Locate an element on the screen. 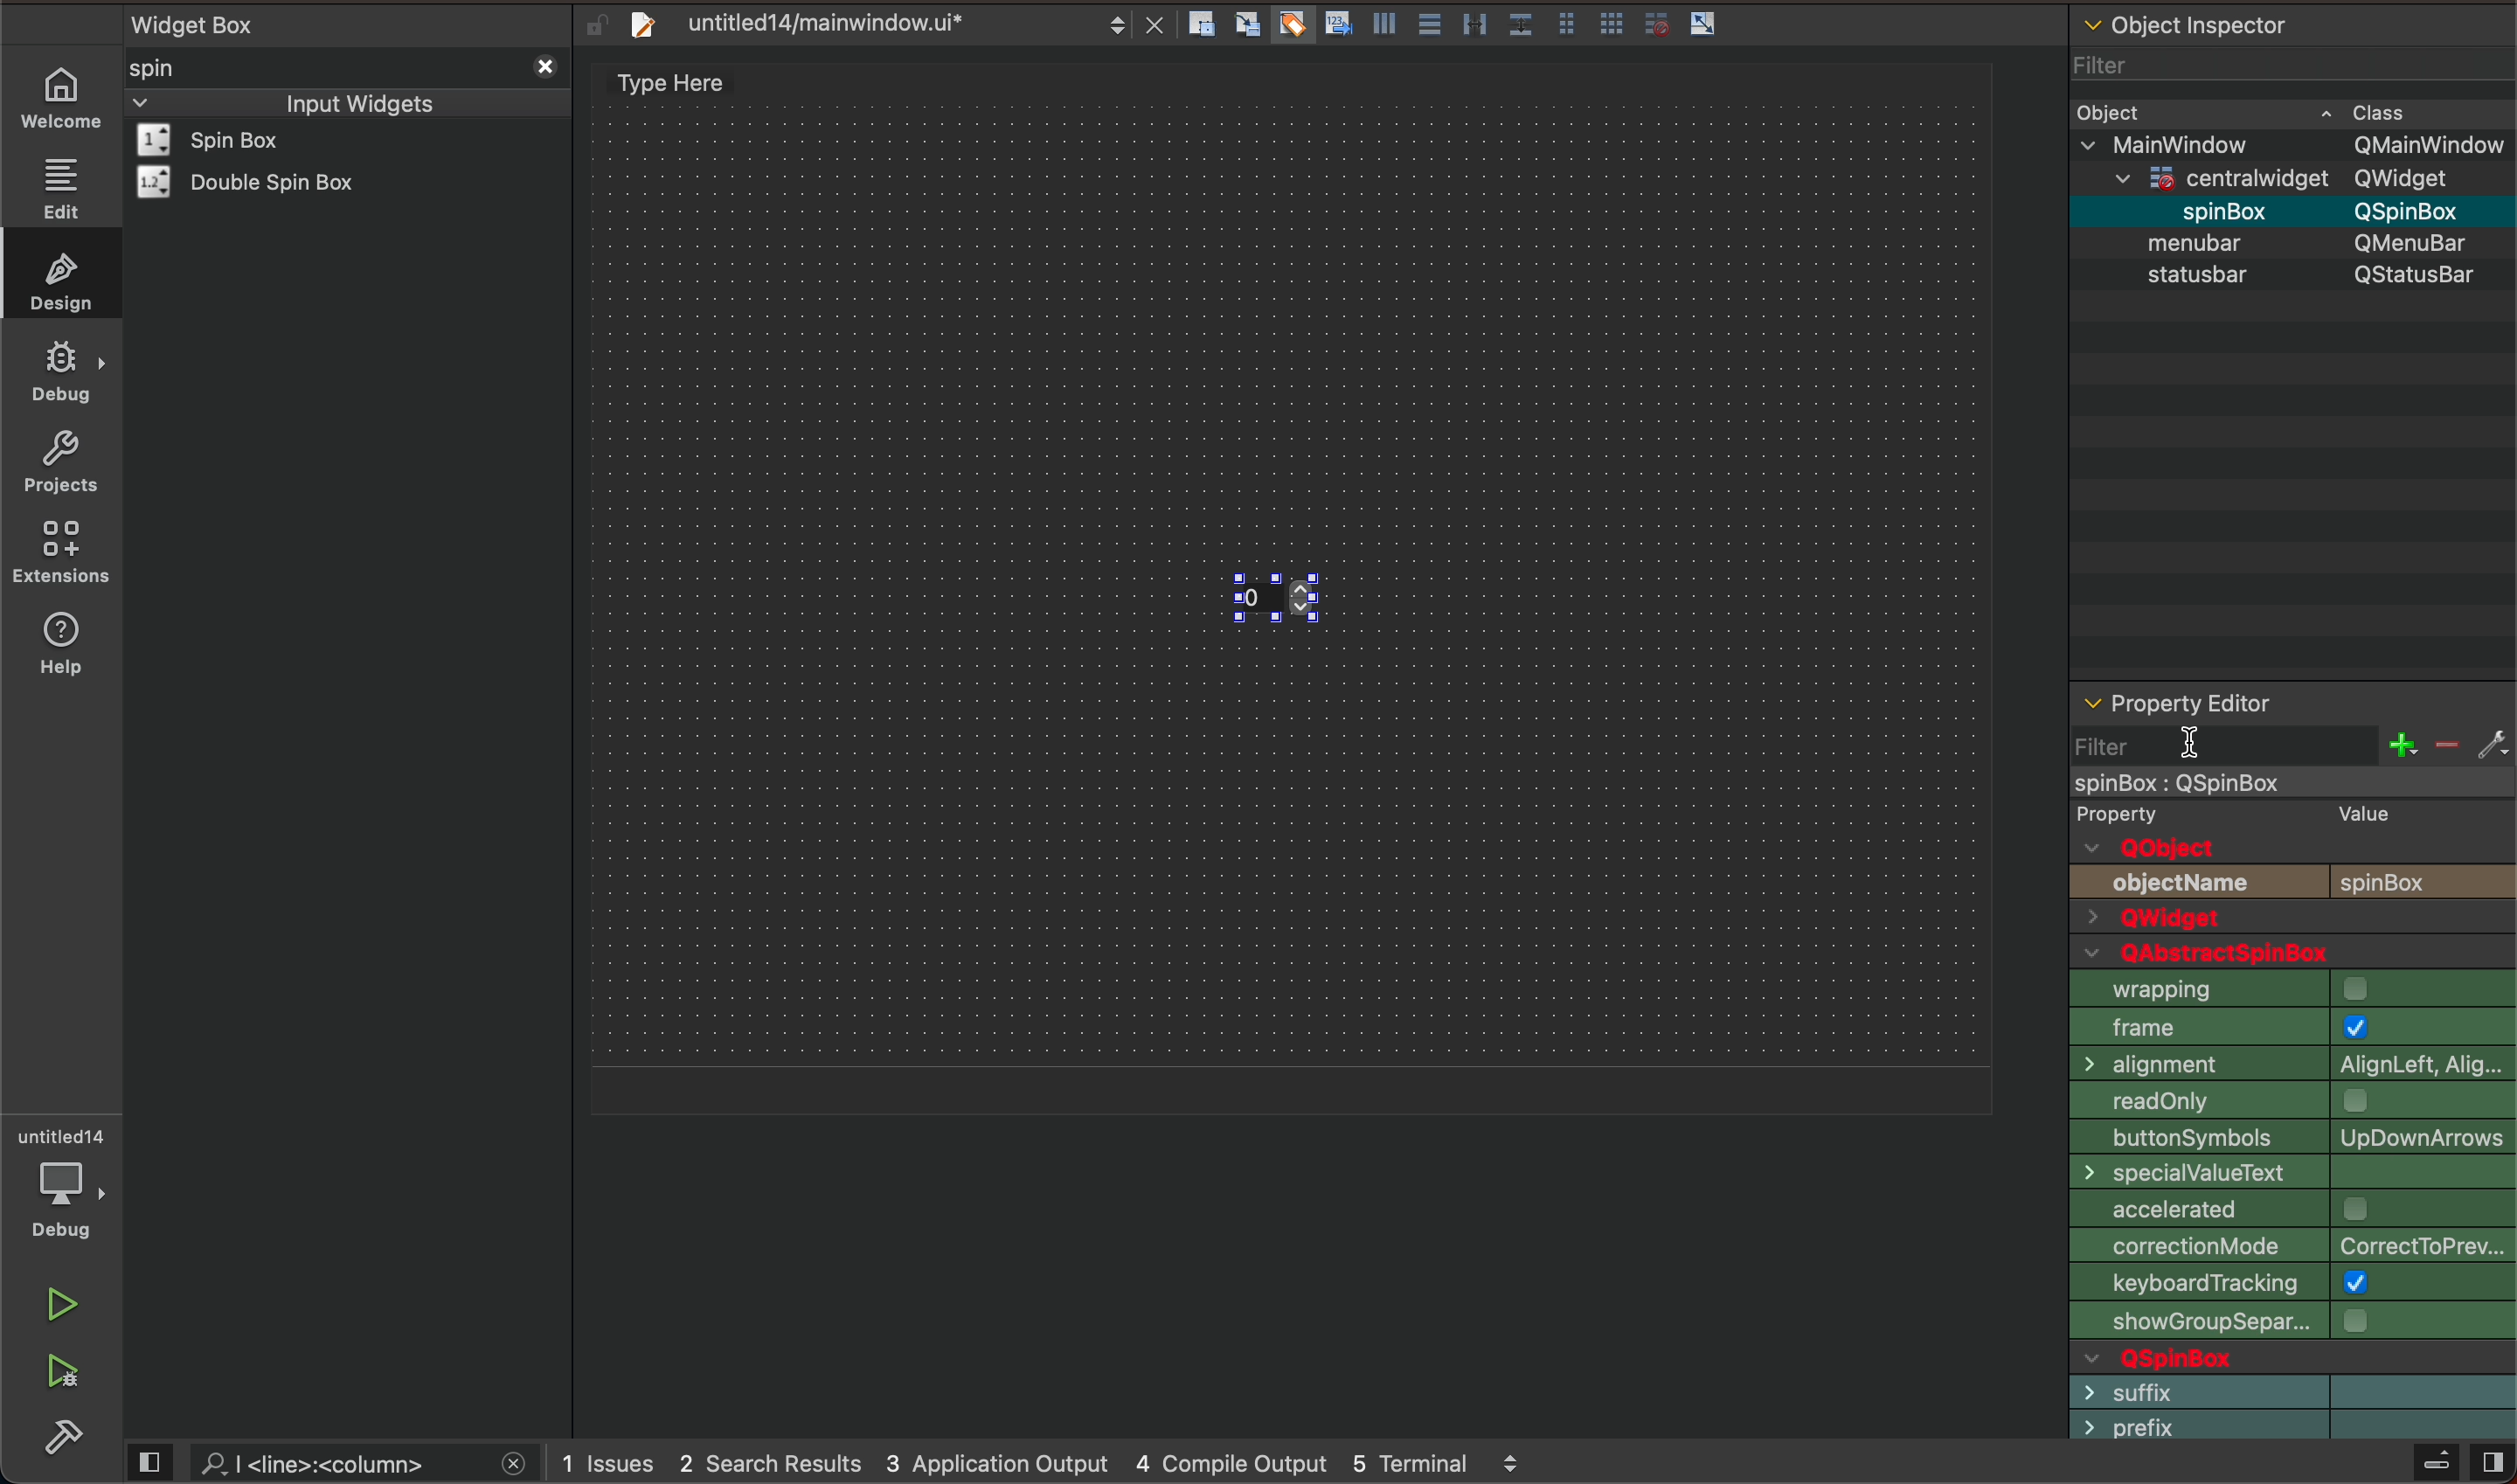 The image size is (2517, 1484). spin box is located at coordinates (1346, 604).